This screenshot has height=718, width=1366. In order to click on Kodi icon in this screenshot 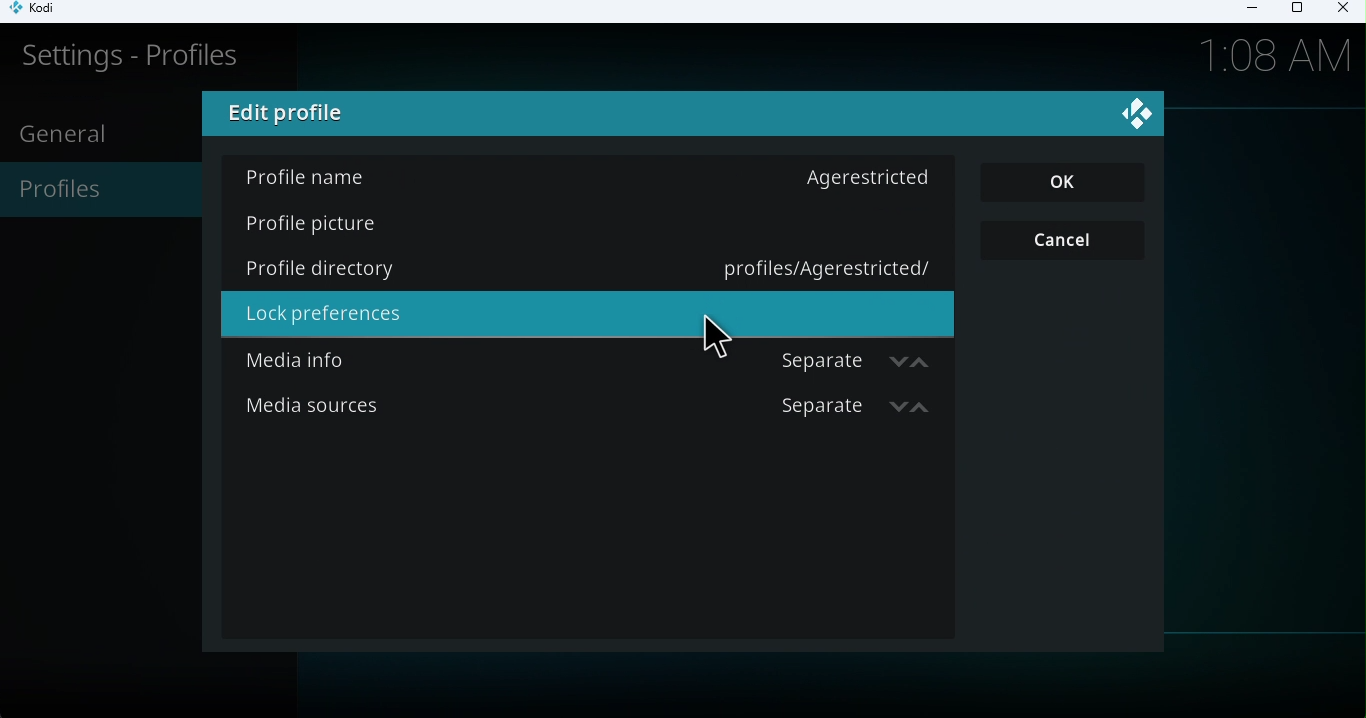, I will do `click(42, 12)`.